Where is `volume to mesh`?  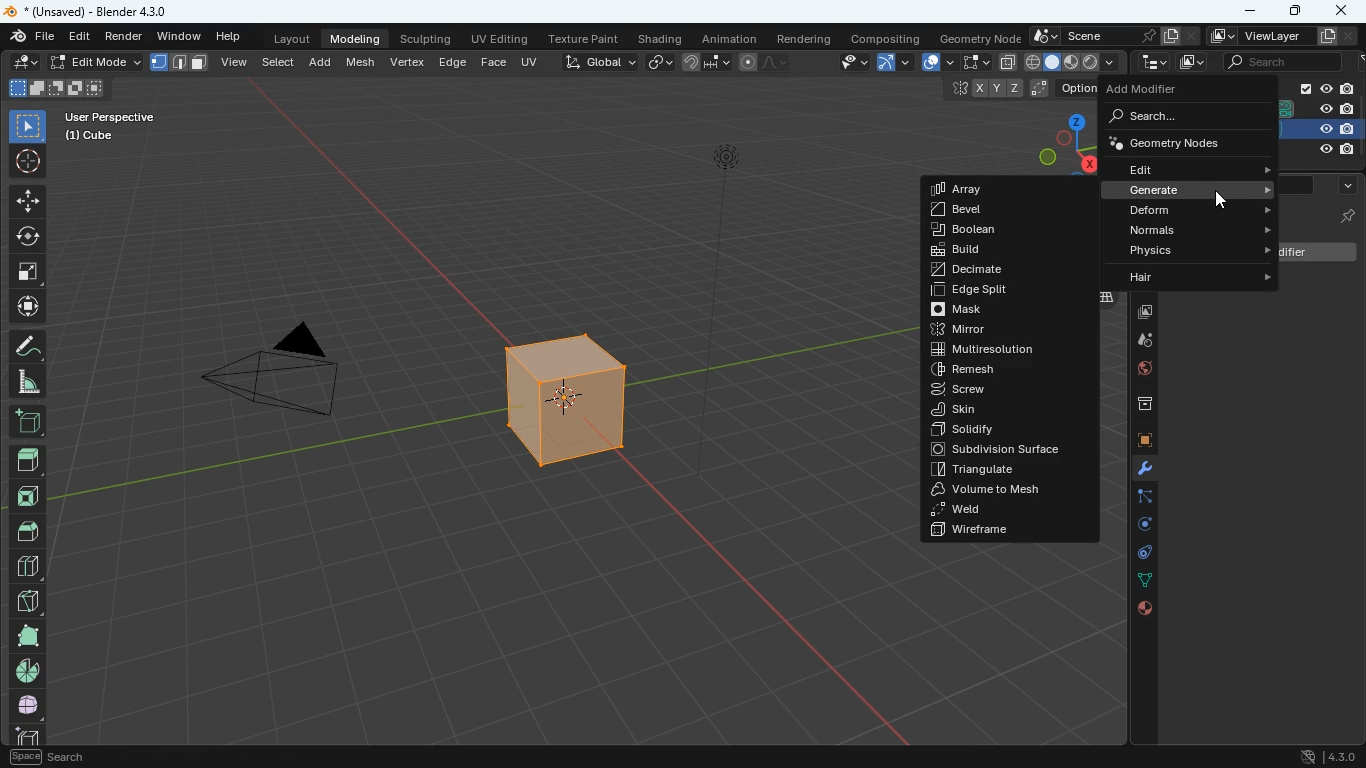
volume to mesh is located at coordinates (995, 490).